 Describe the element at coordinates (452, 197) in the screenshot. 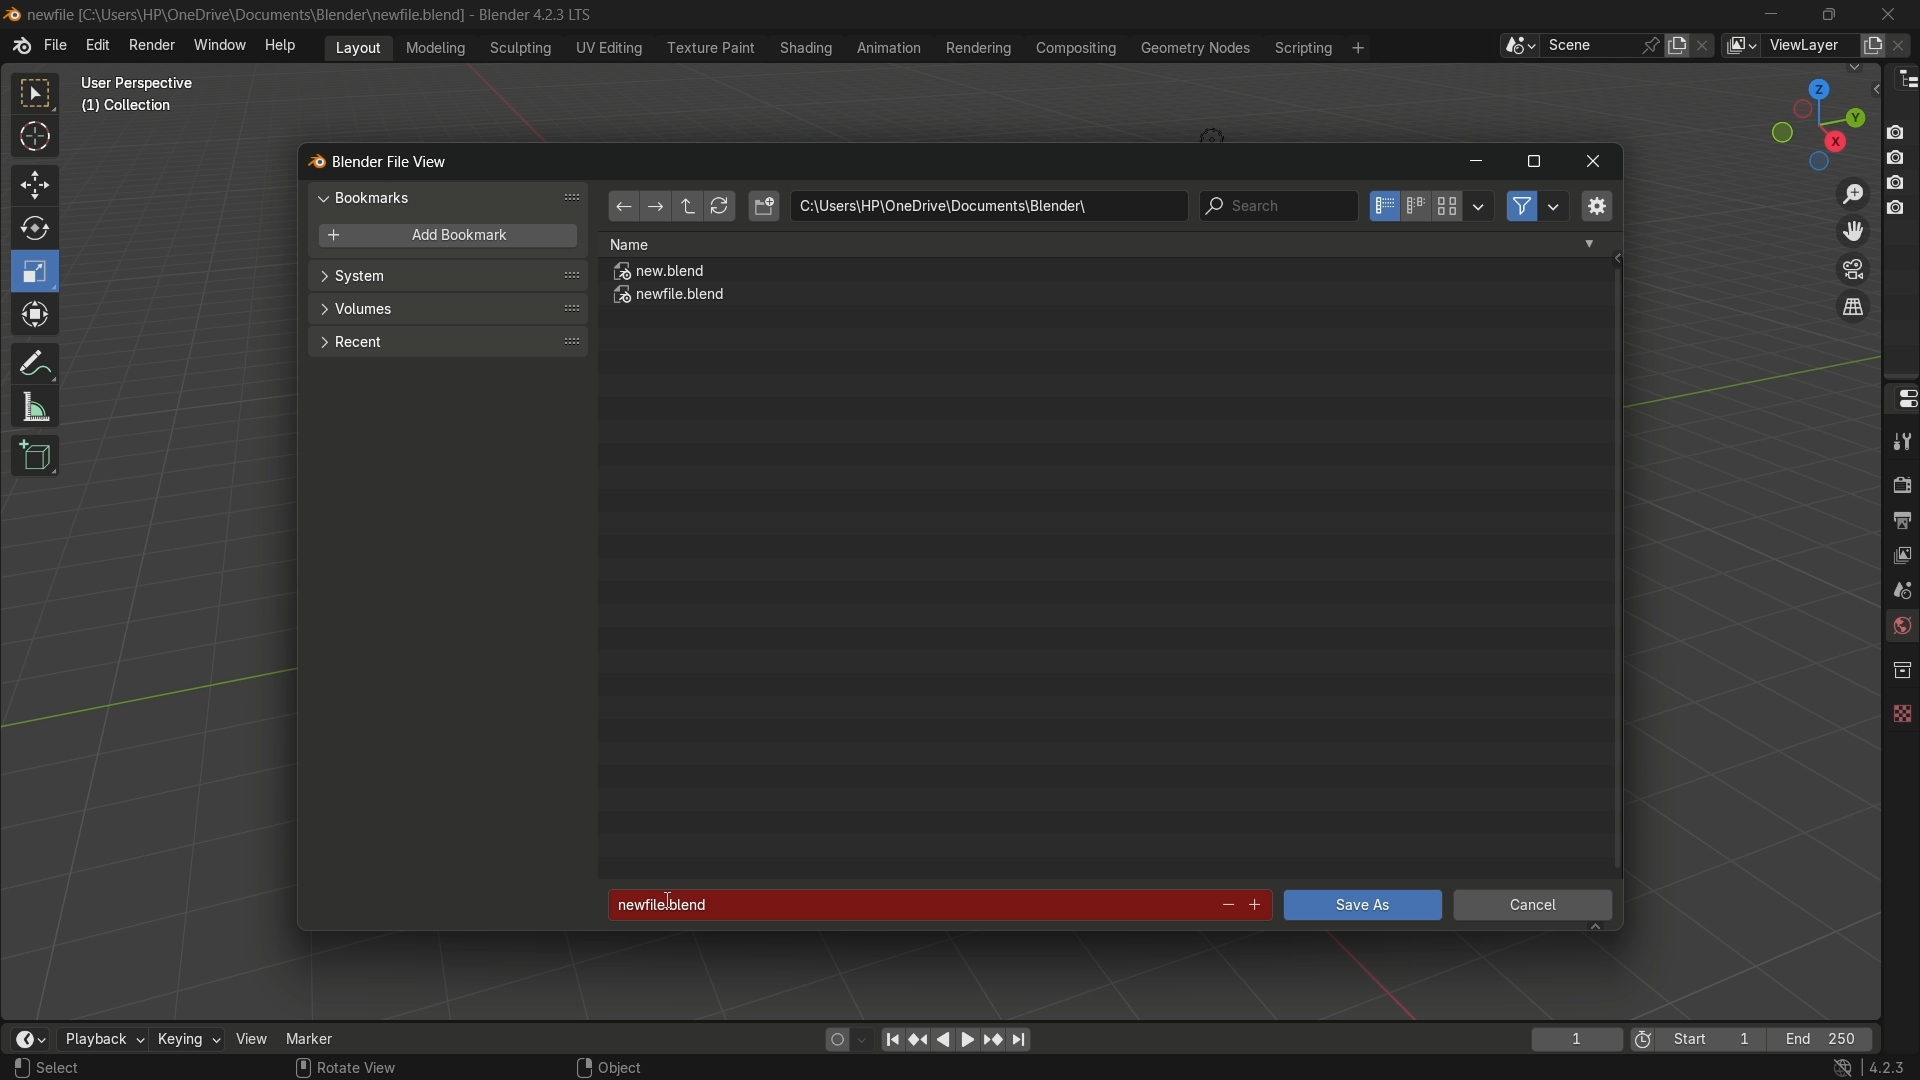

I see `bookmarks` at that location.